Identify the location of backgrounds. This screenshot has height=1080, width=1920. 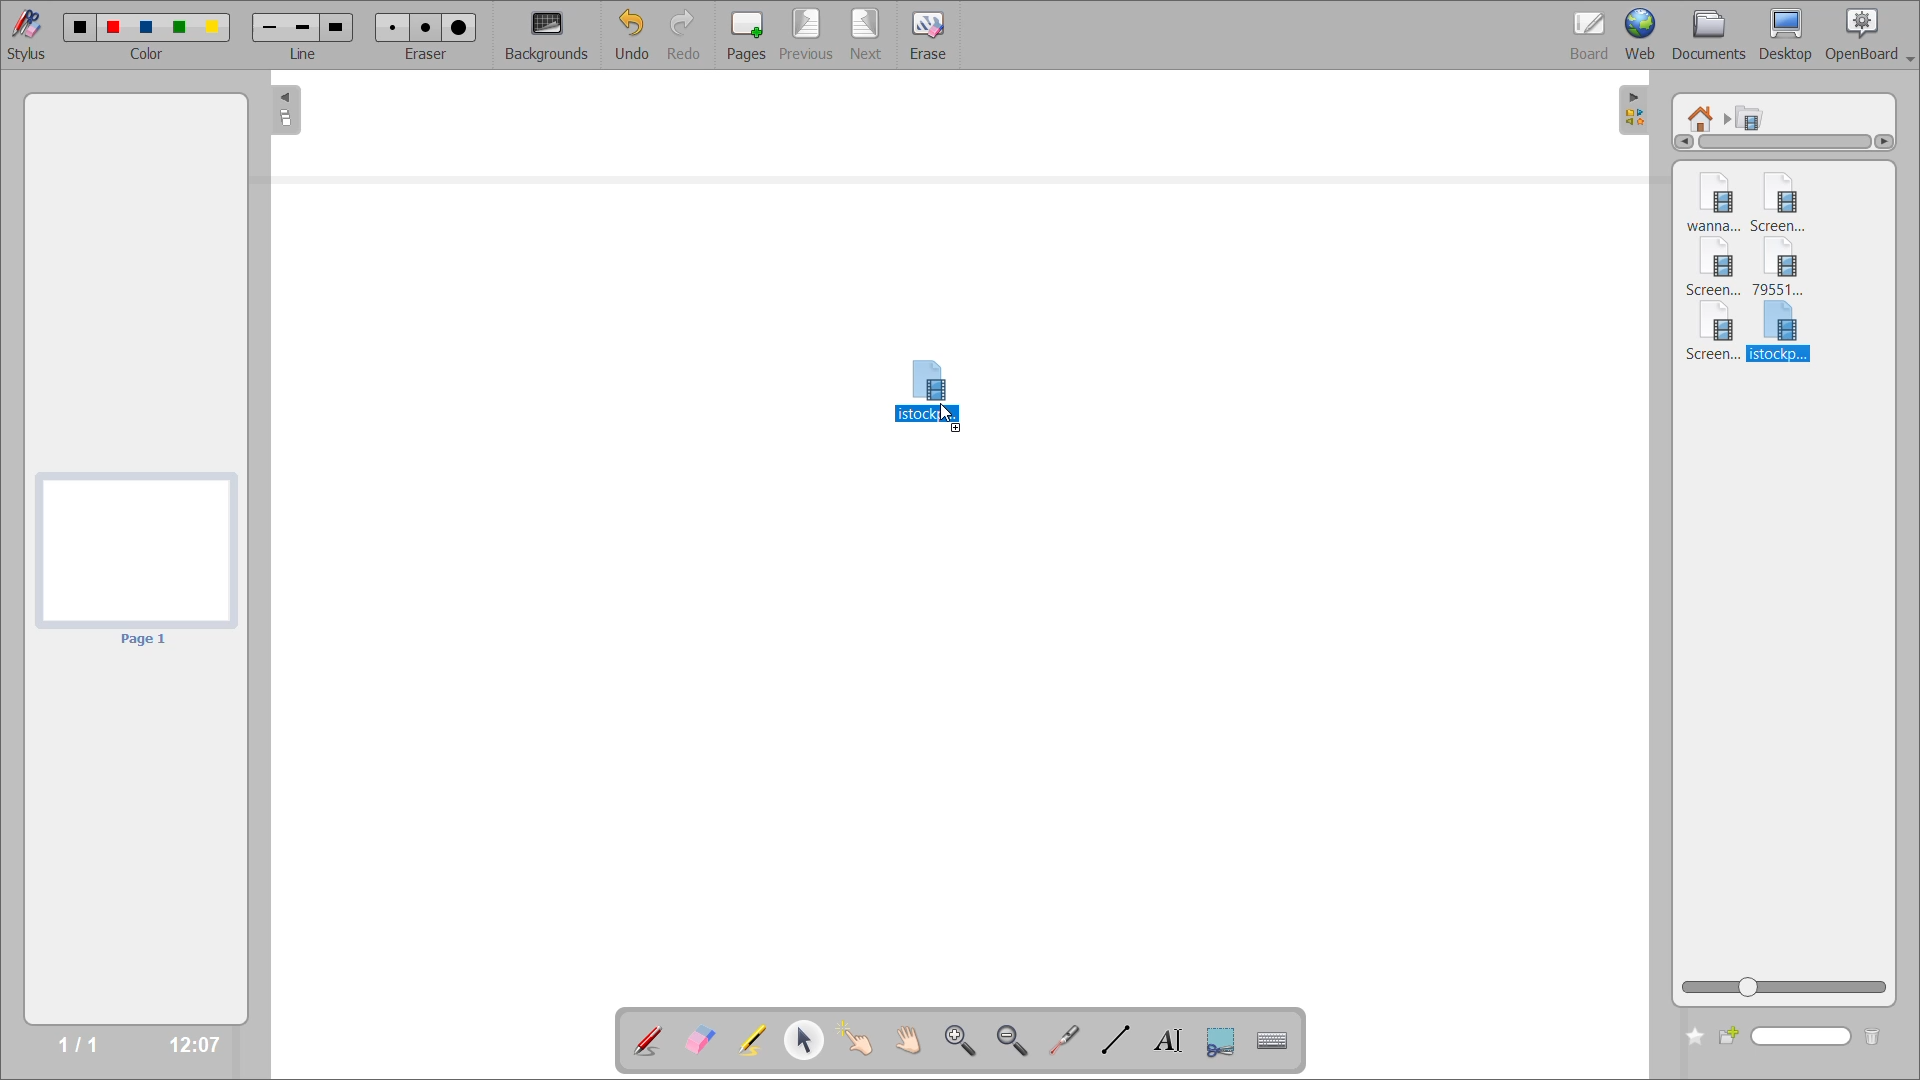
(550, 34).